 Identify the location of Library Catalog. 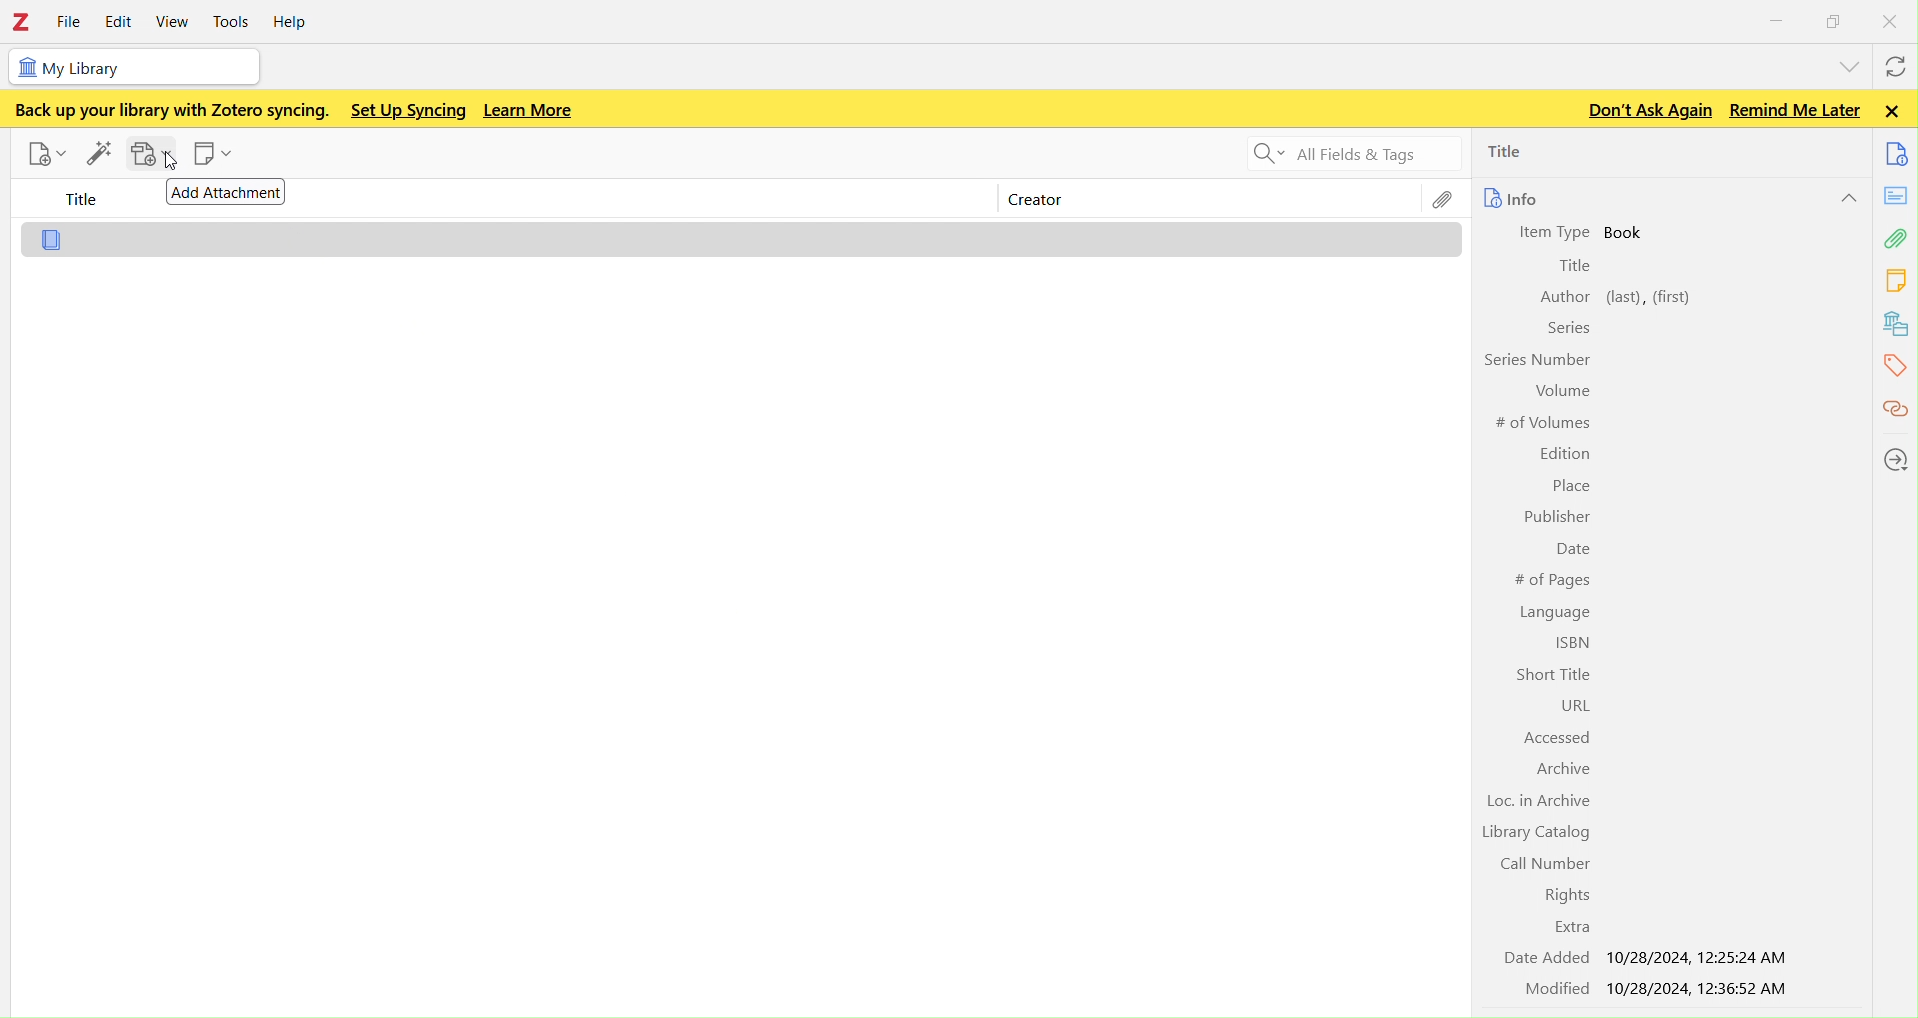
(1532, 833).